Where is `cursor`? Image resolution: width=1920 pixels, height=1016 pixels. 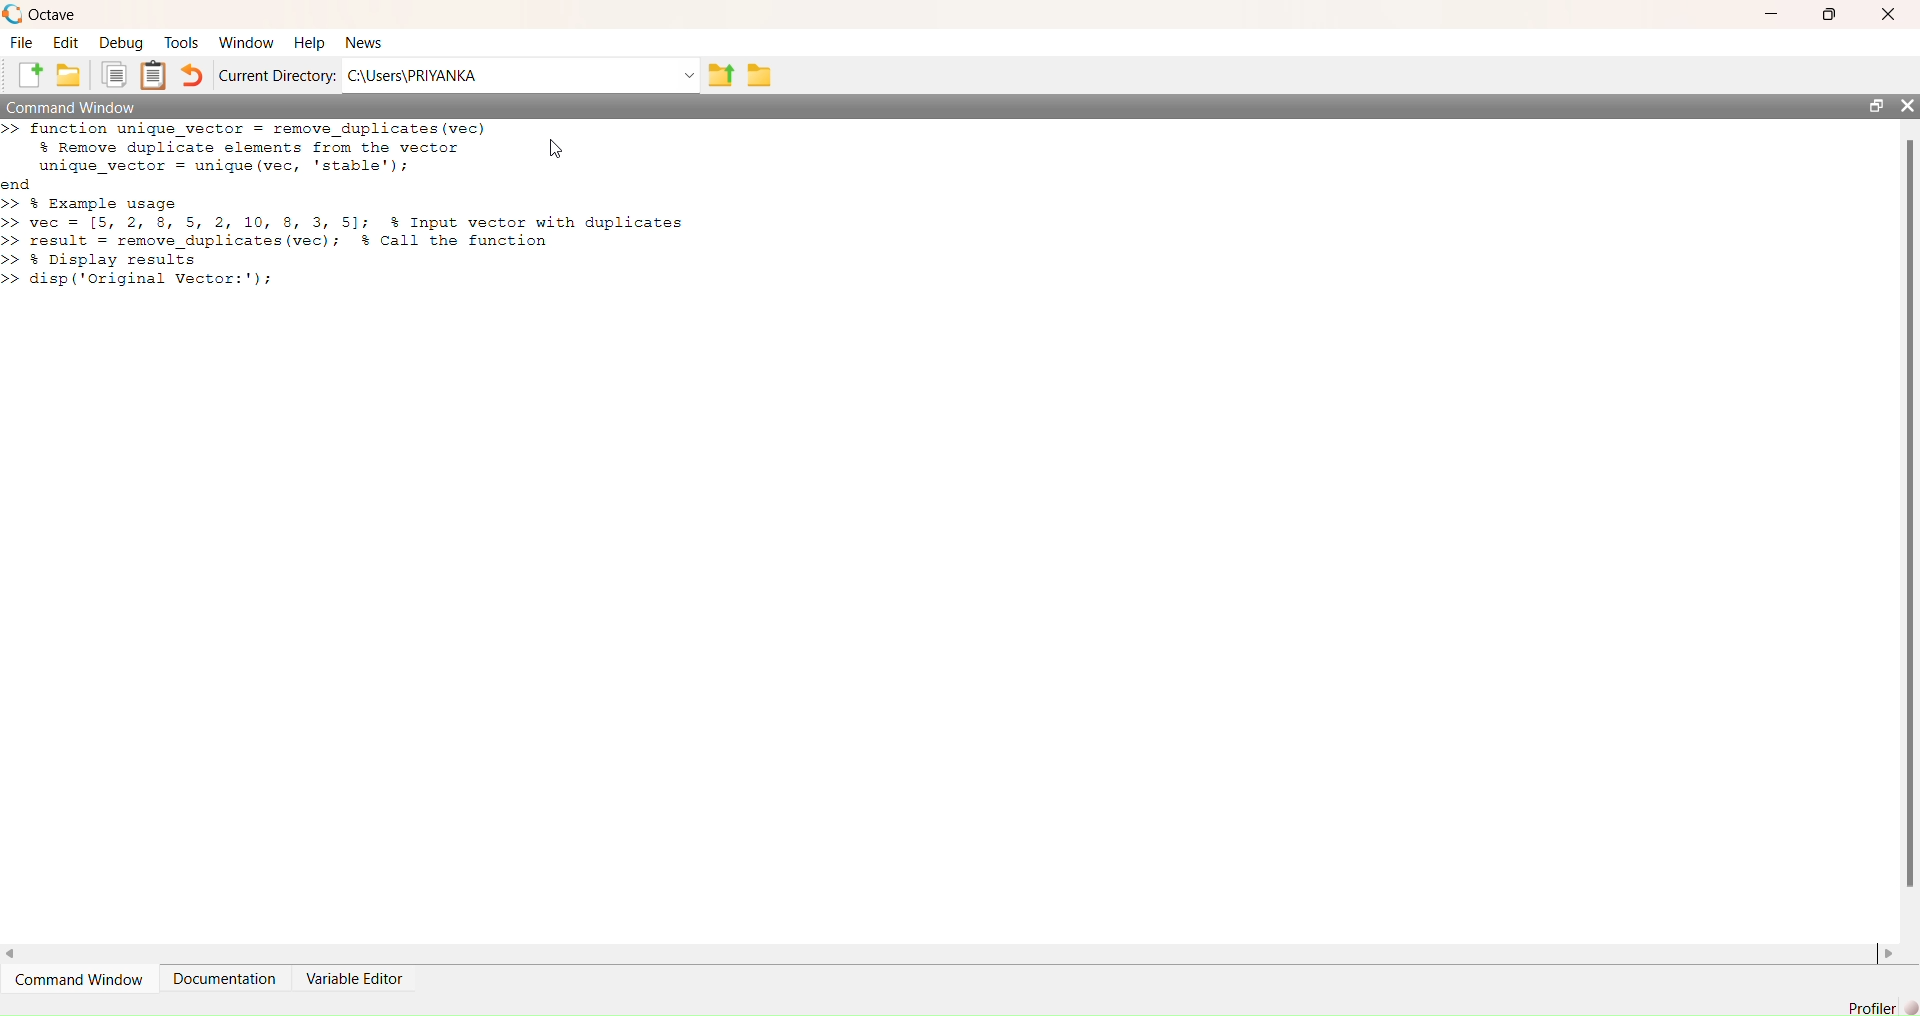 cursor is located at coordinates (556, 147).